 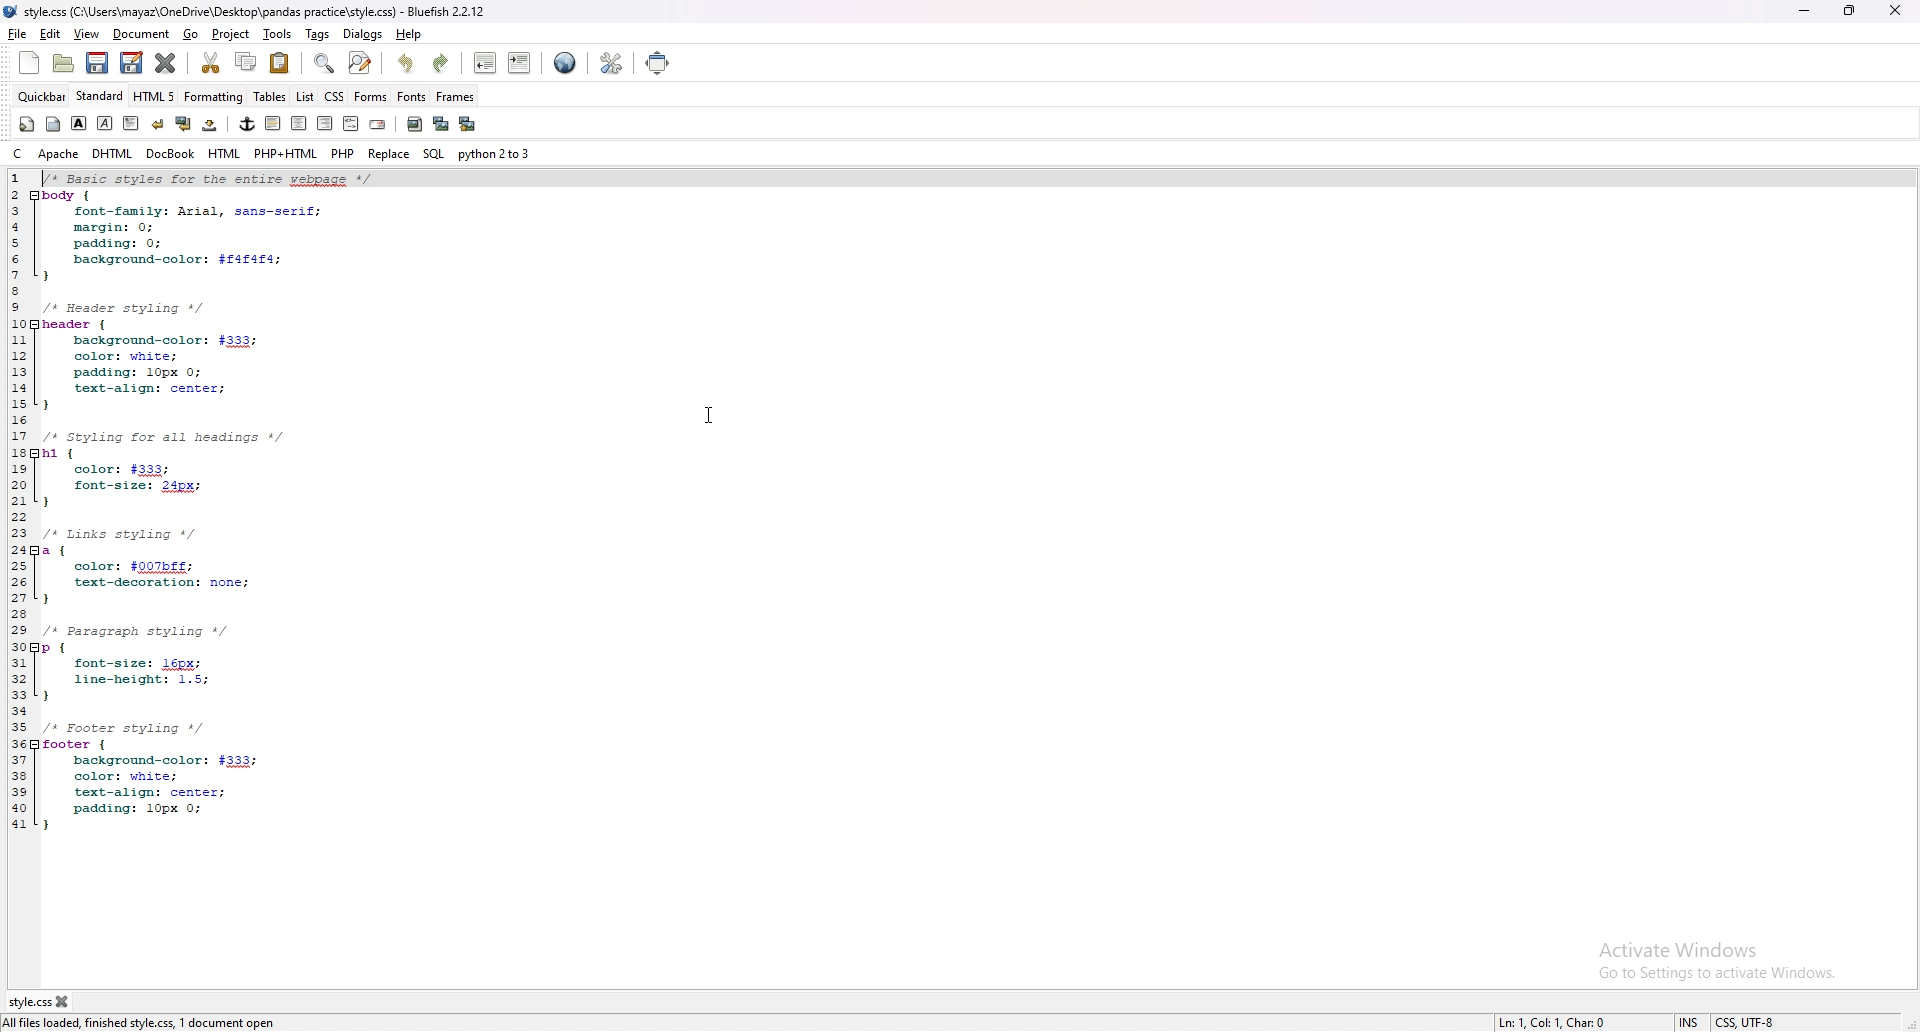 I want to click on insert image, so click(x=415, y=124).